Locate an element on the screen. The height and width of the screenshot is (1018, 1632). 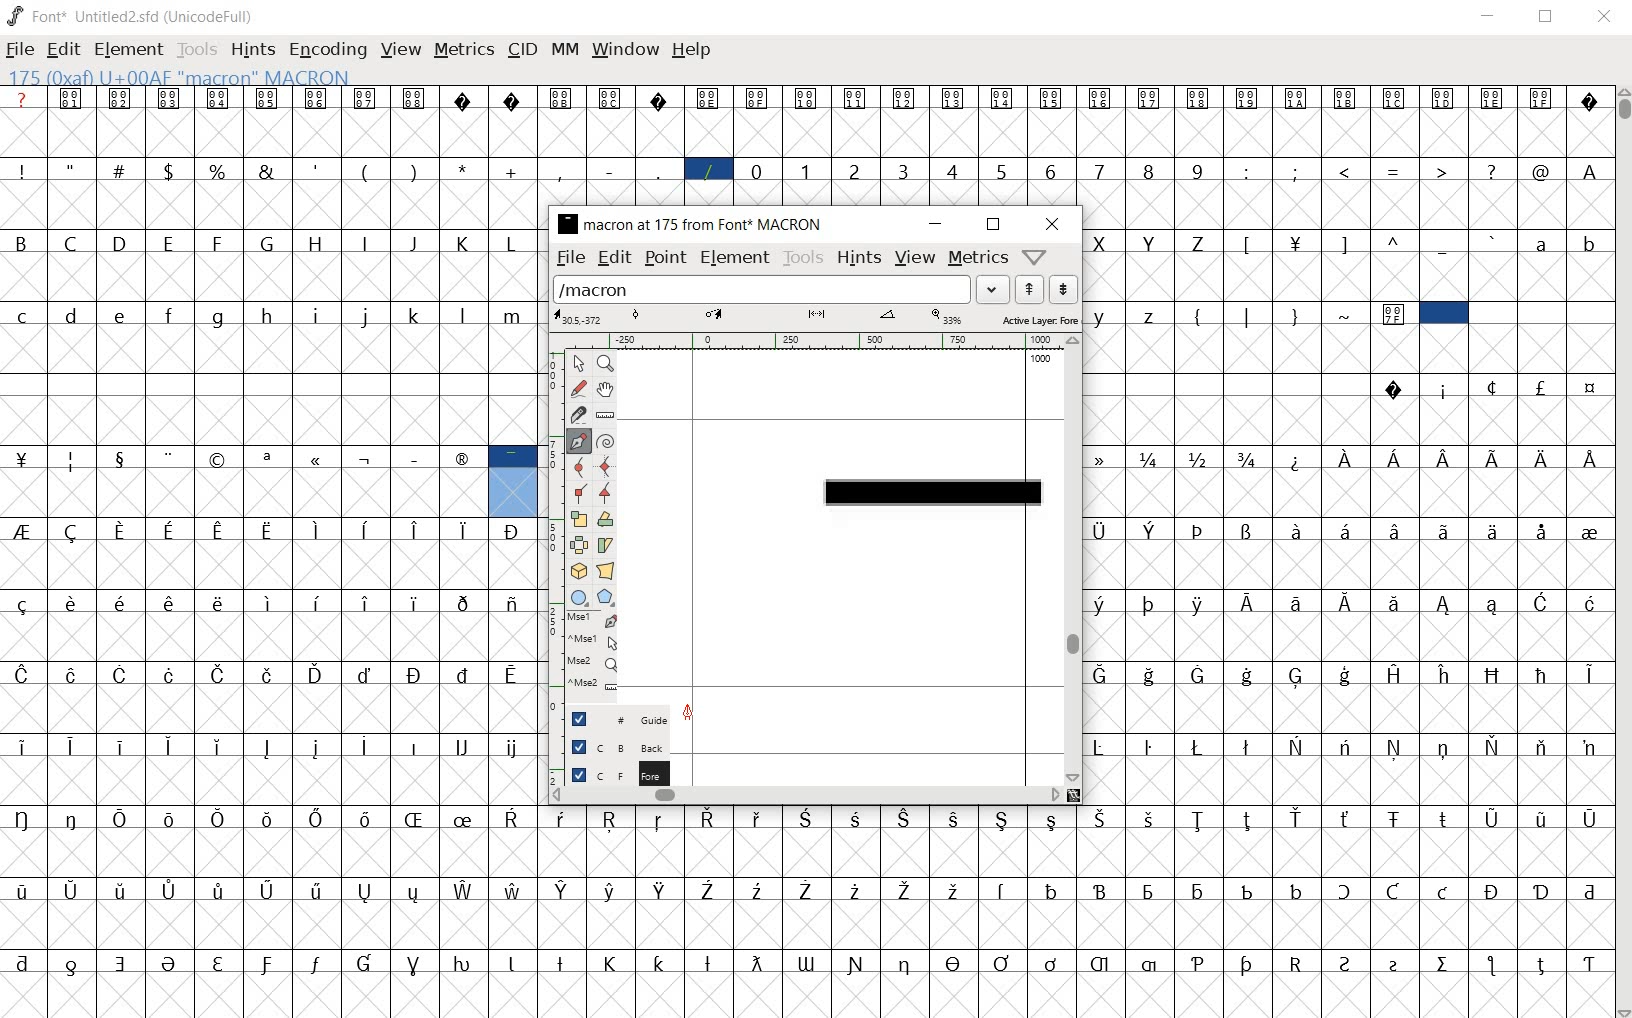
point is located at coordinates (663, 259).